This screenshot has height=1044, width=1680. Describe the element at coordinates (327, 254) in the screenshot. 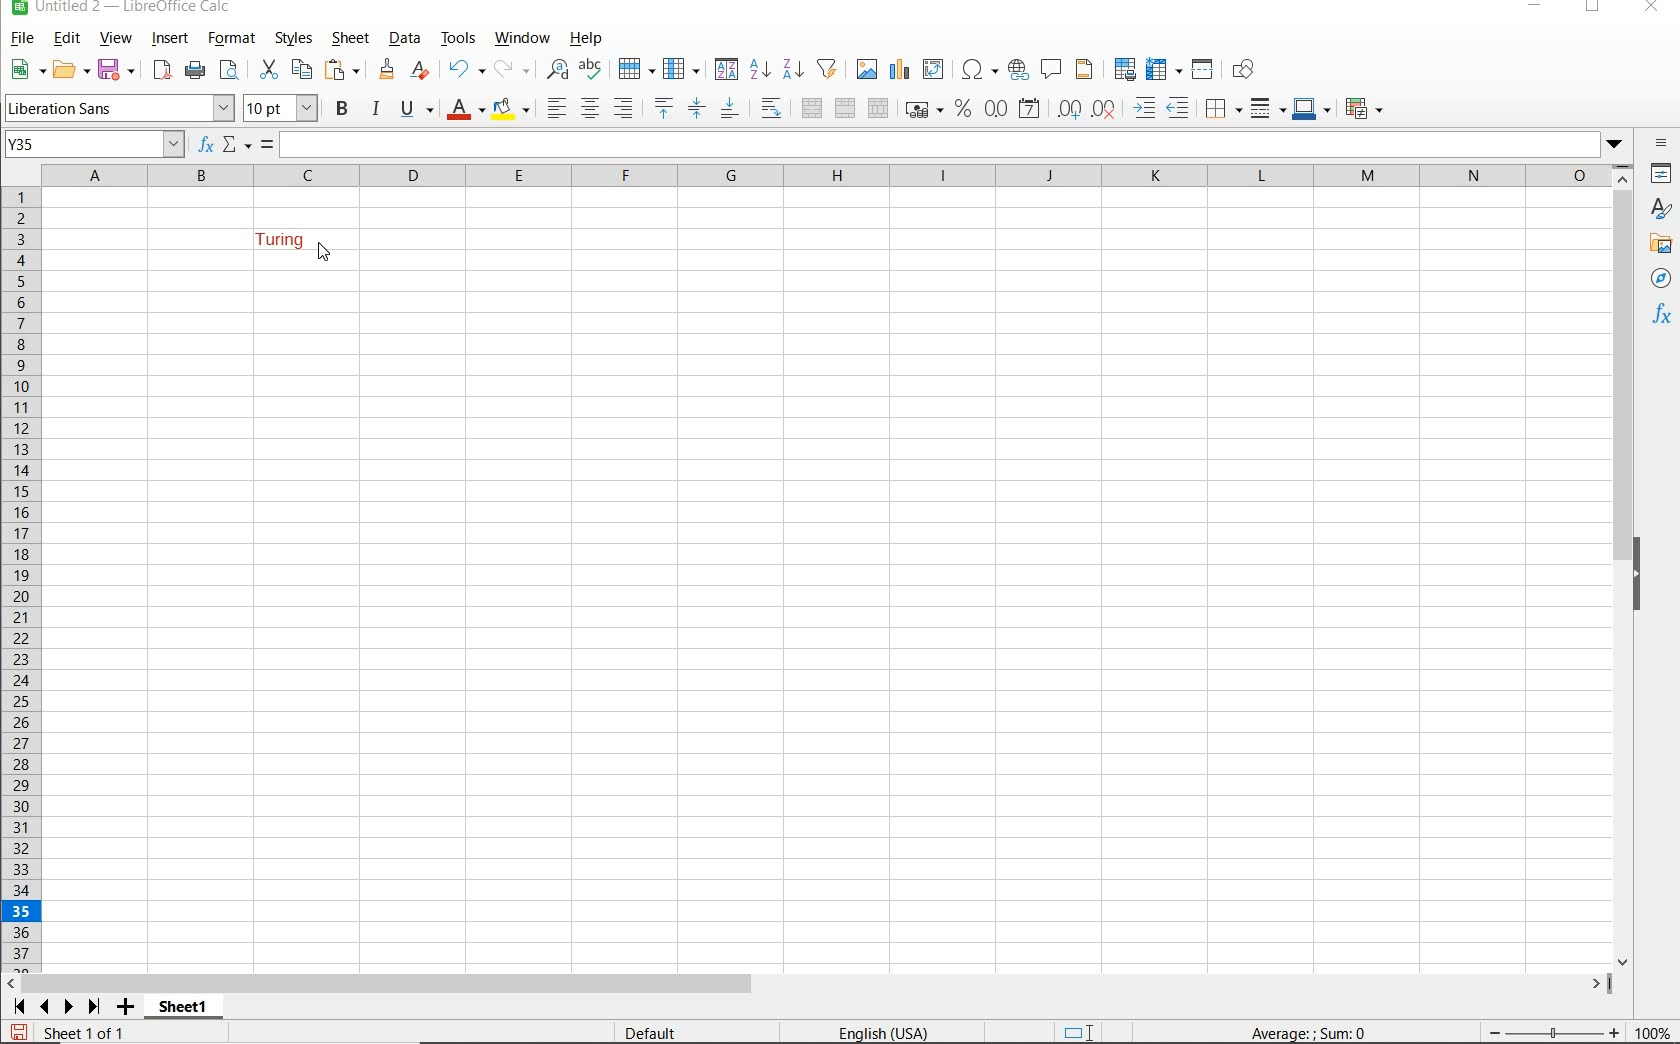

I see `cursor` at that location.